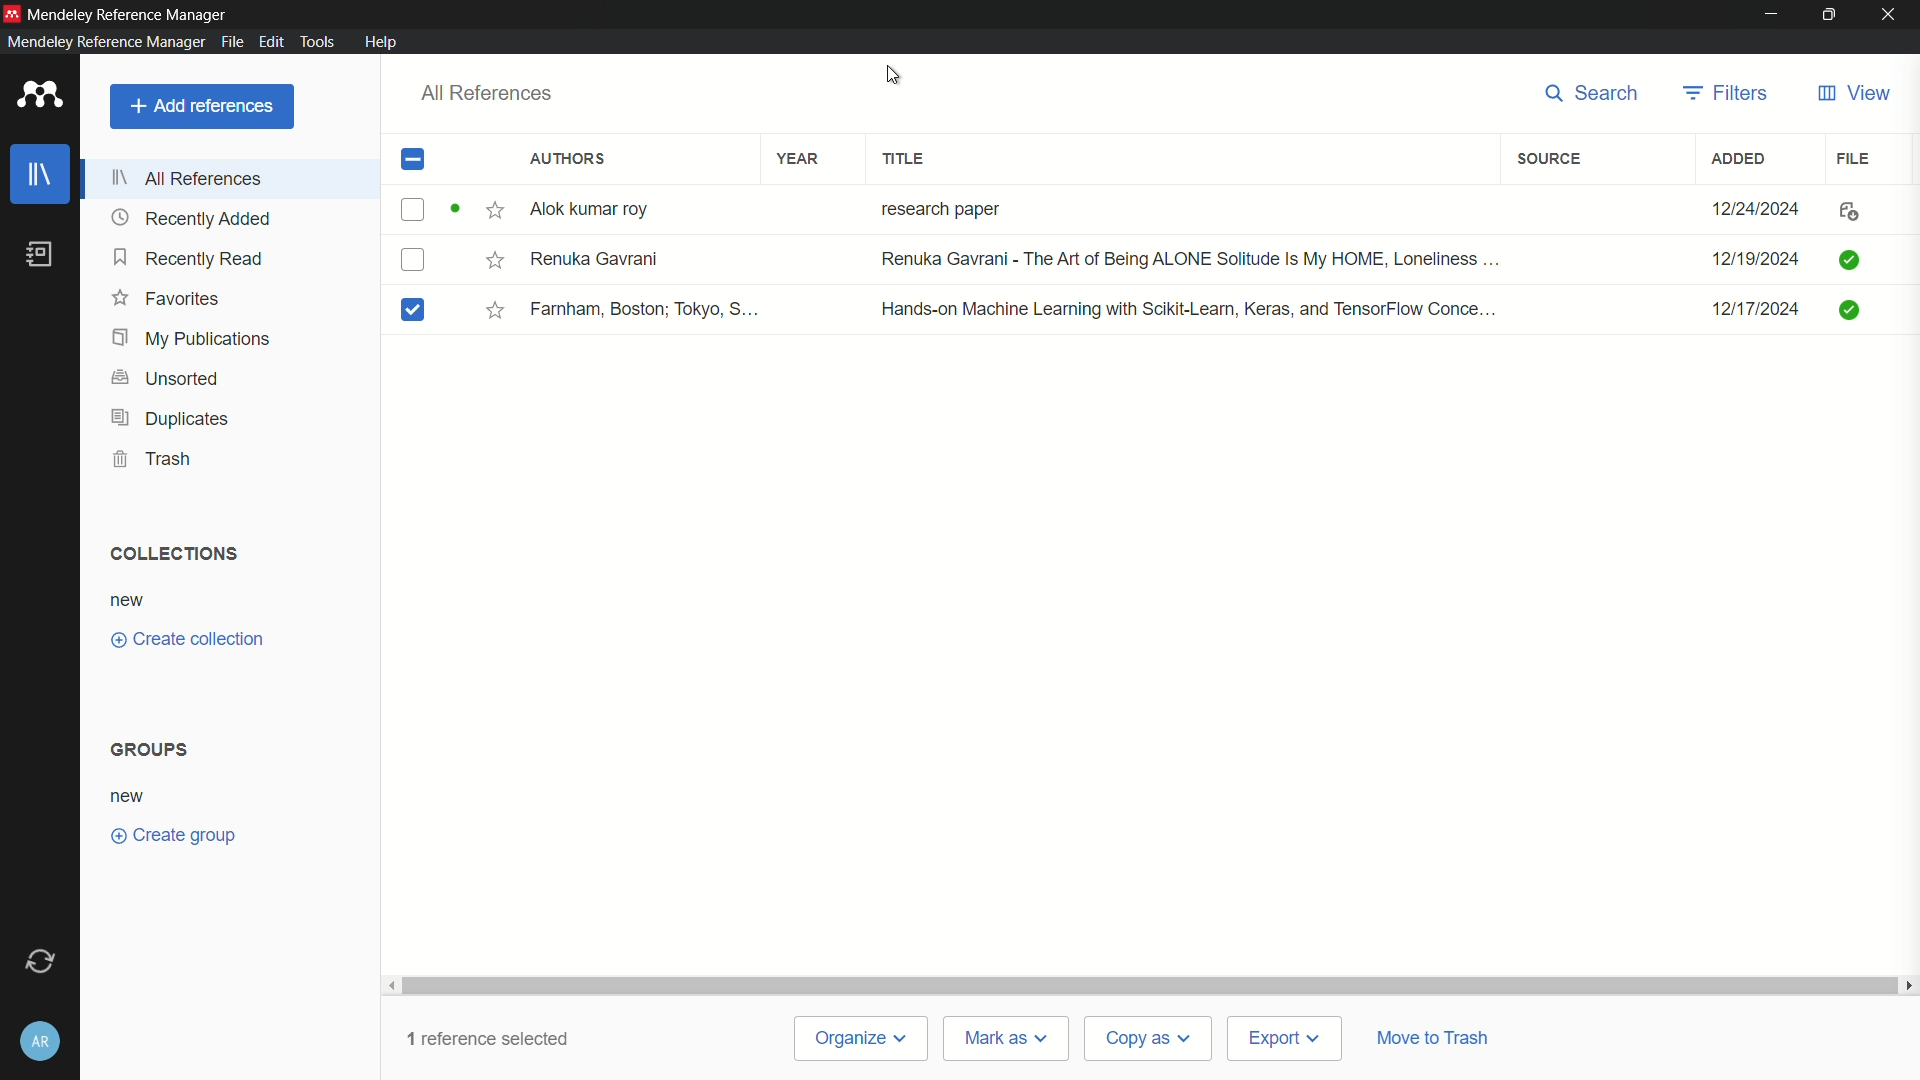  I want to click on create group, so click(170, 833).